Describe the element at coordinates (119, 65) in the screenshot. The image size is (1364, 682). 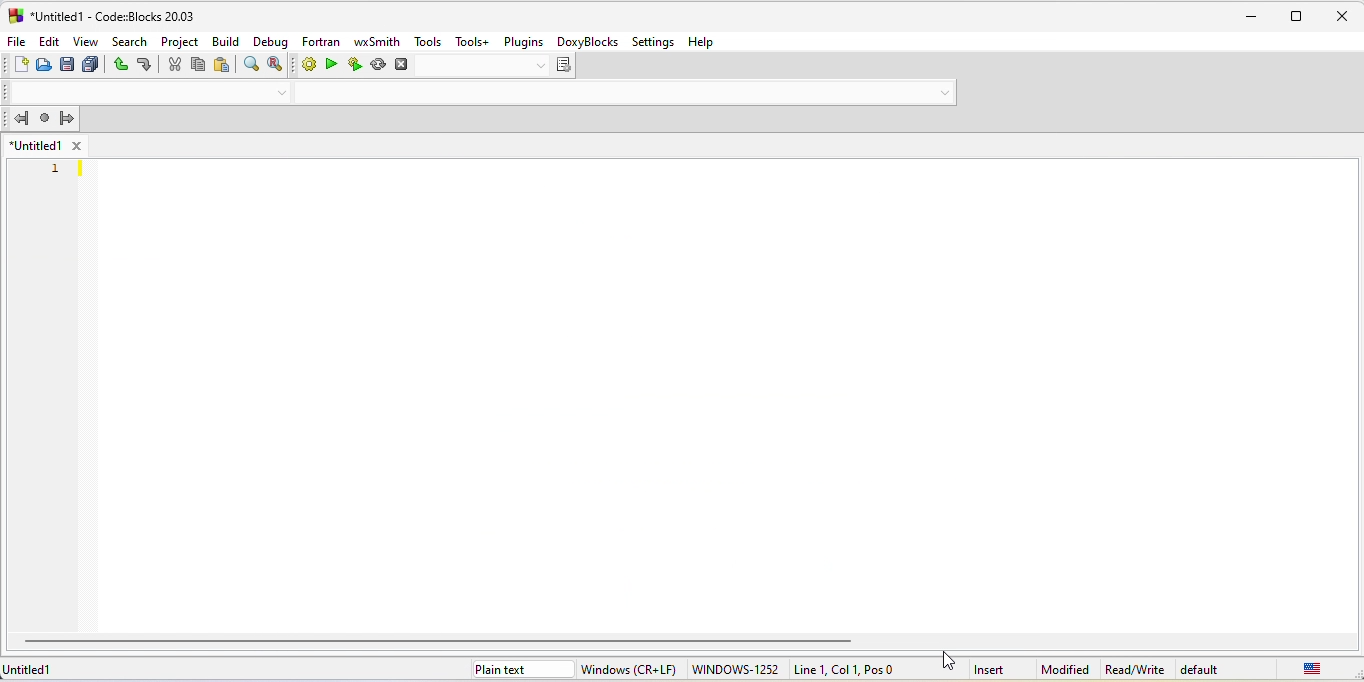
I see `undo` at that location.